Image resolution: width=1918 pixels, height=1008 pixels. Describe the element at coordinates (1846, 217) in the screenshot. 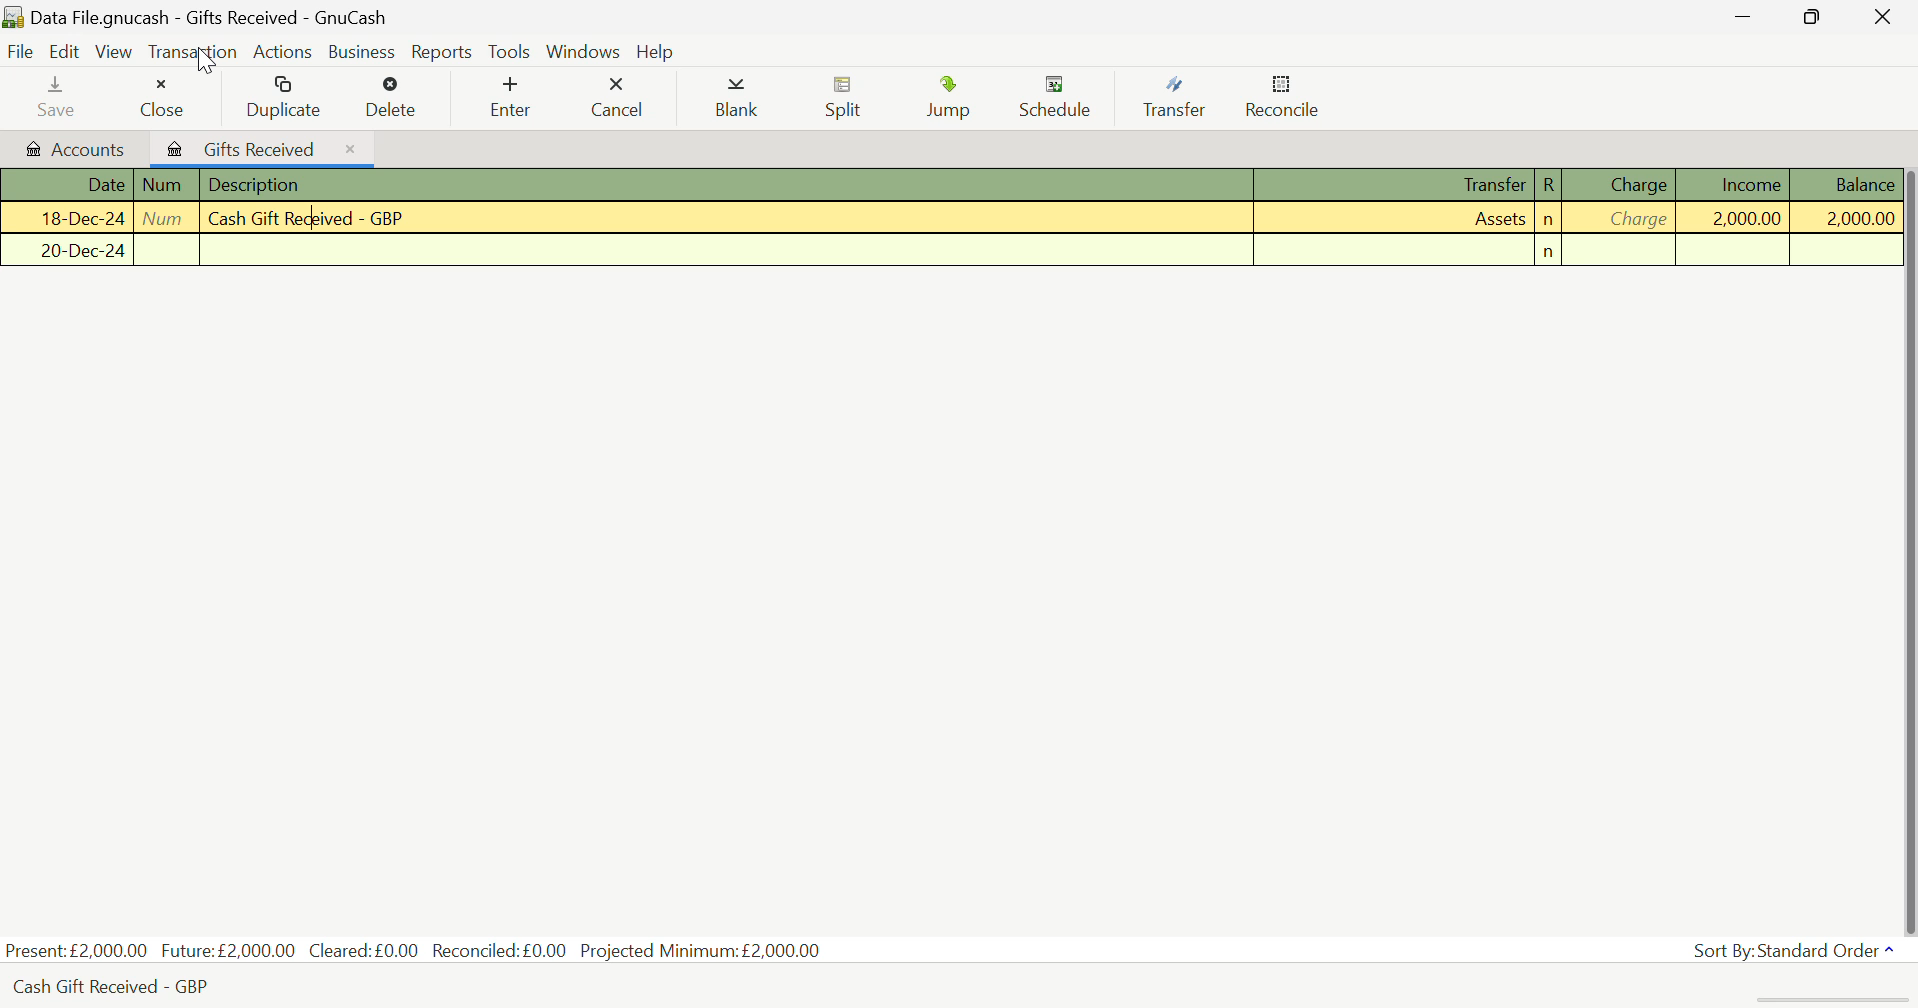

I see `Balance` at that location.